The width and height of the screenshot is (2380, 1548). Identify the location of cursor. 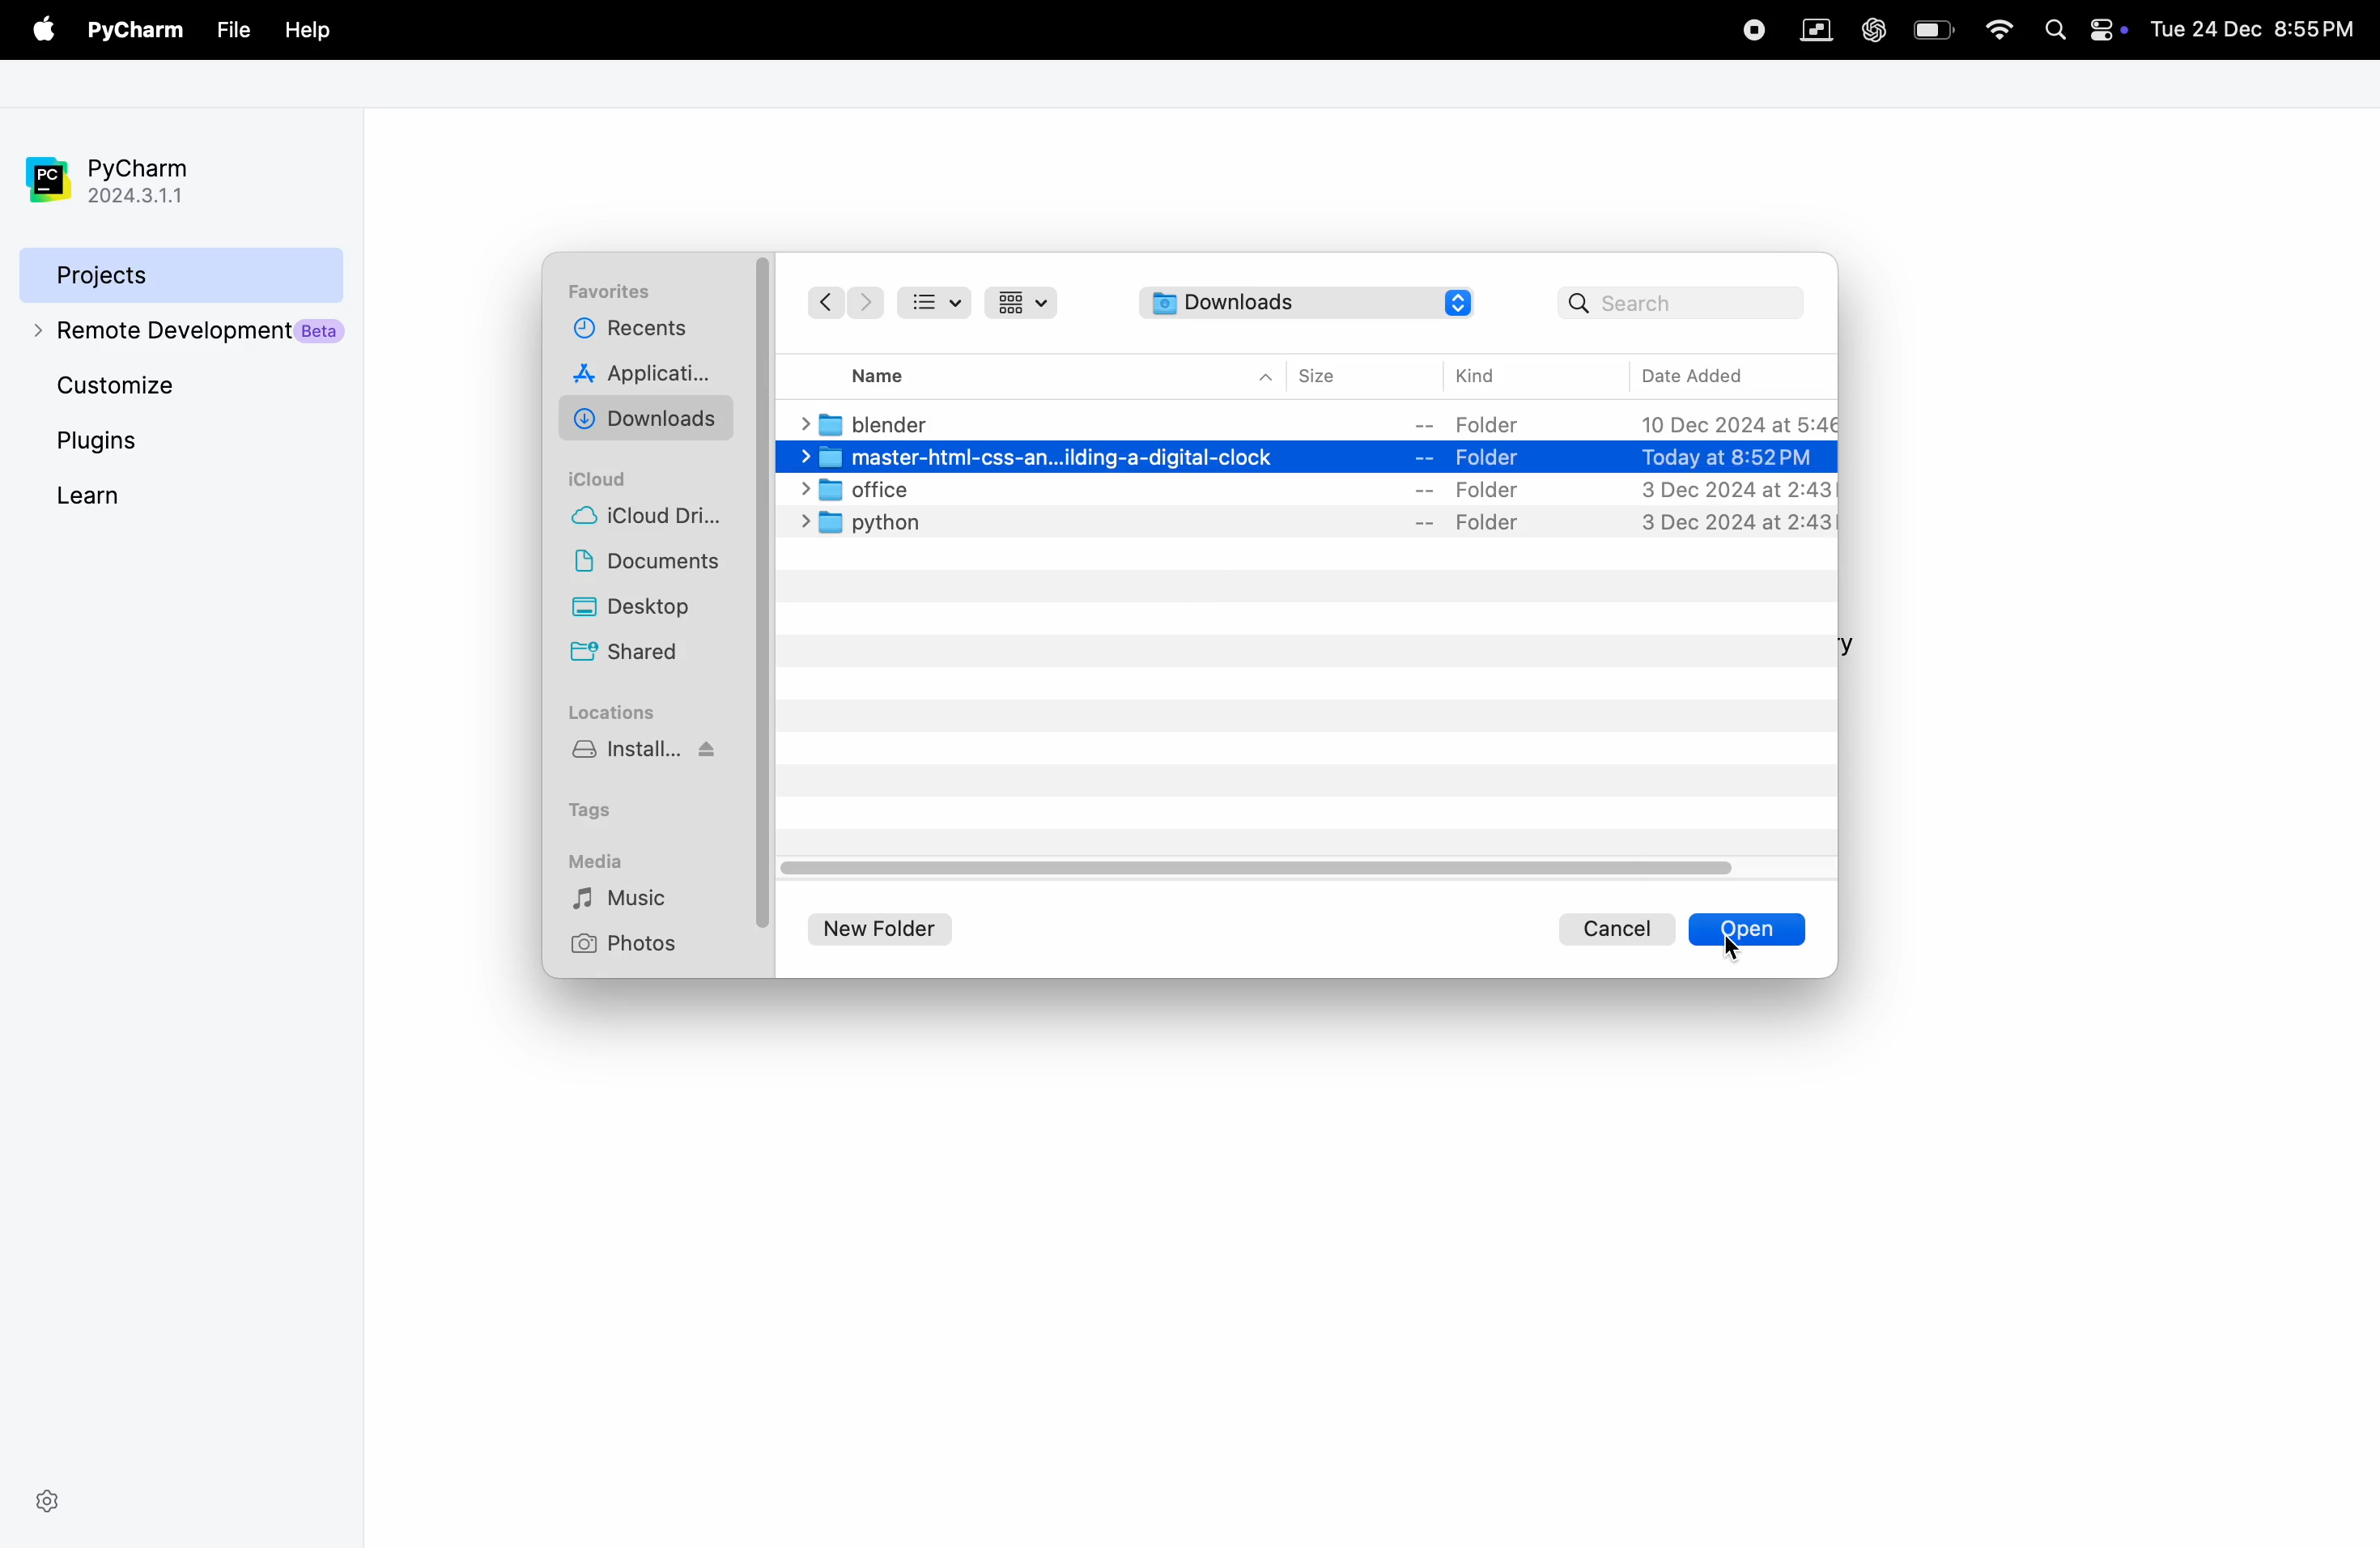
(1731, 940).